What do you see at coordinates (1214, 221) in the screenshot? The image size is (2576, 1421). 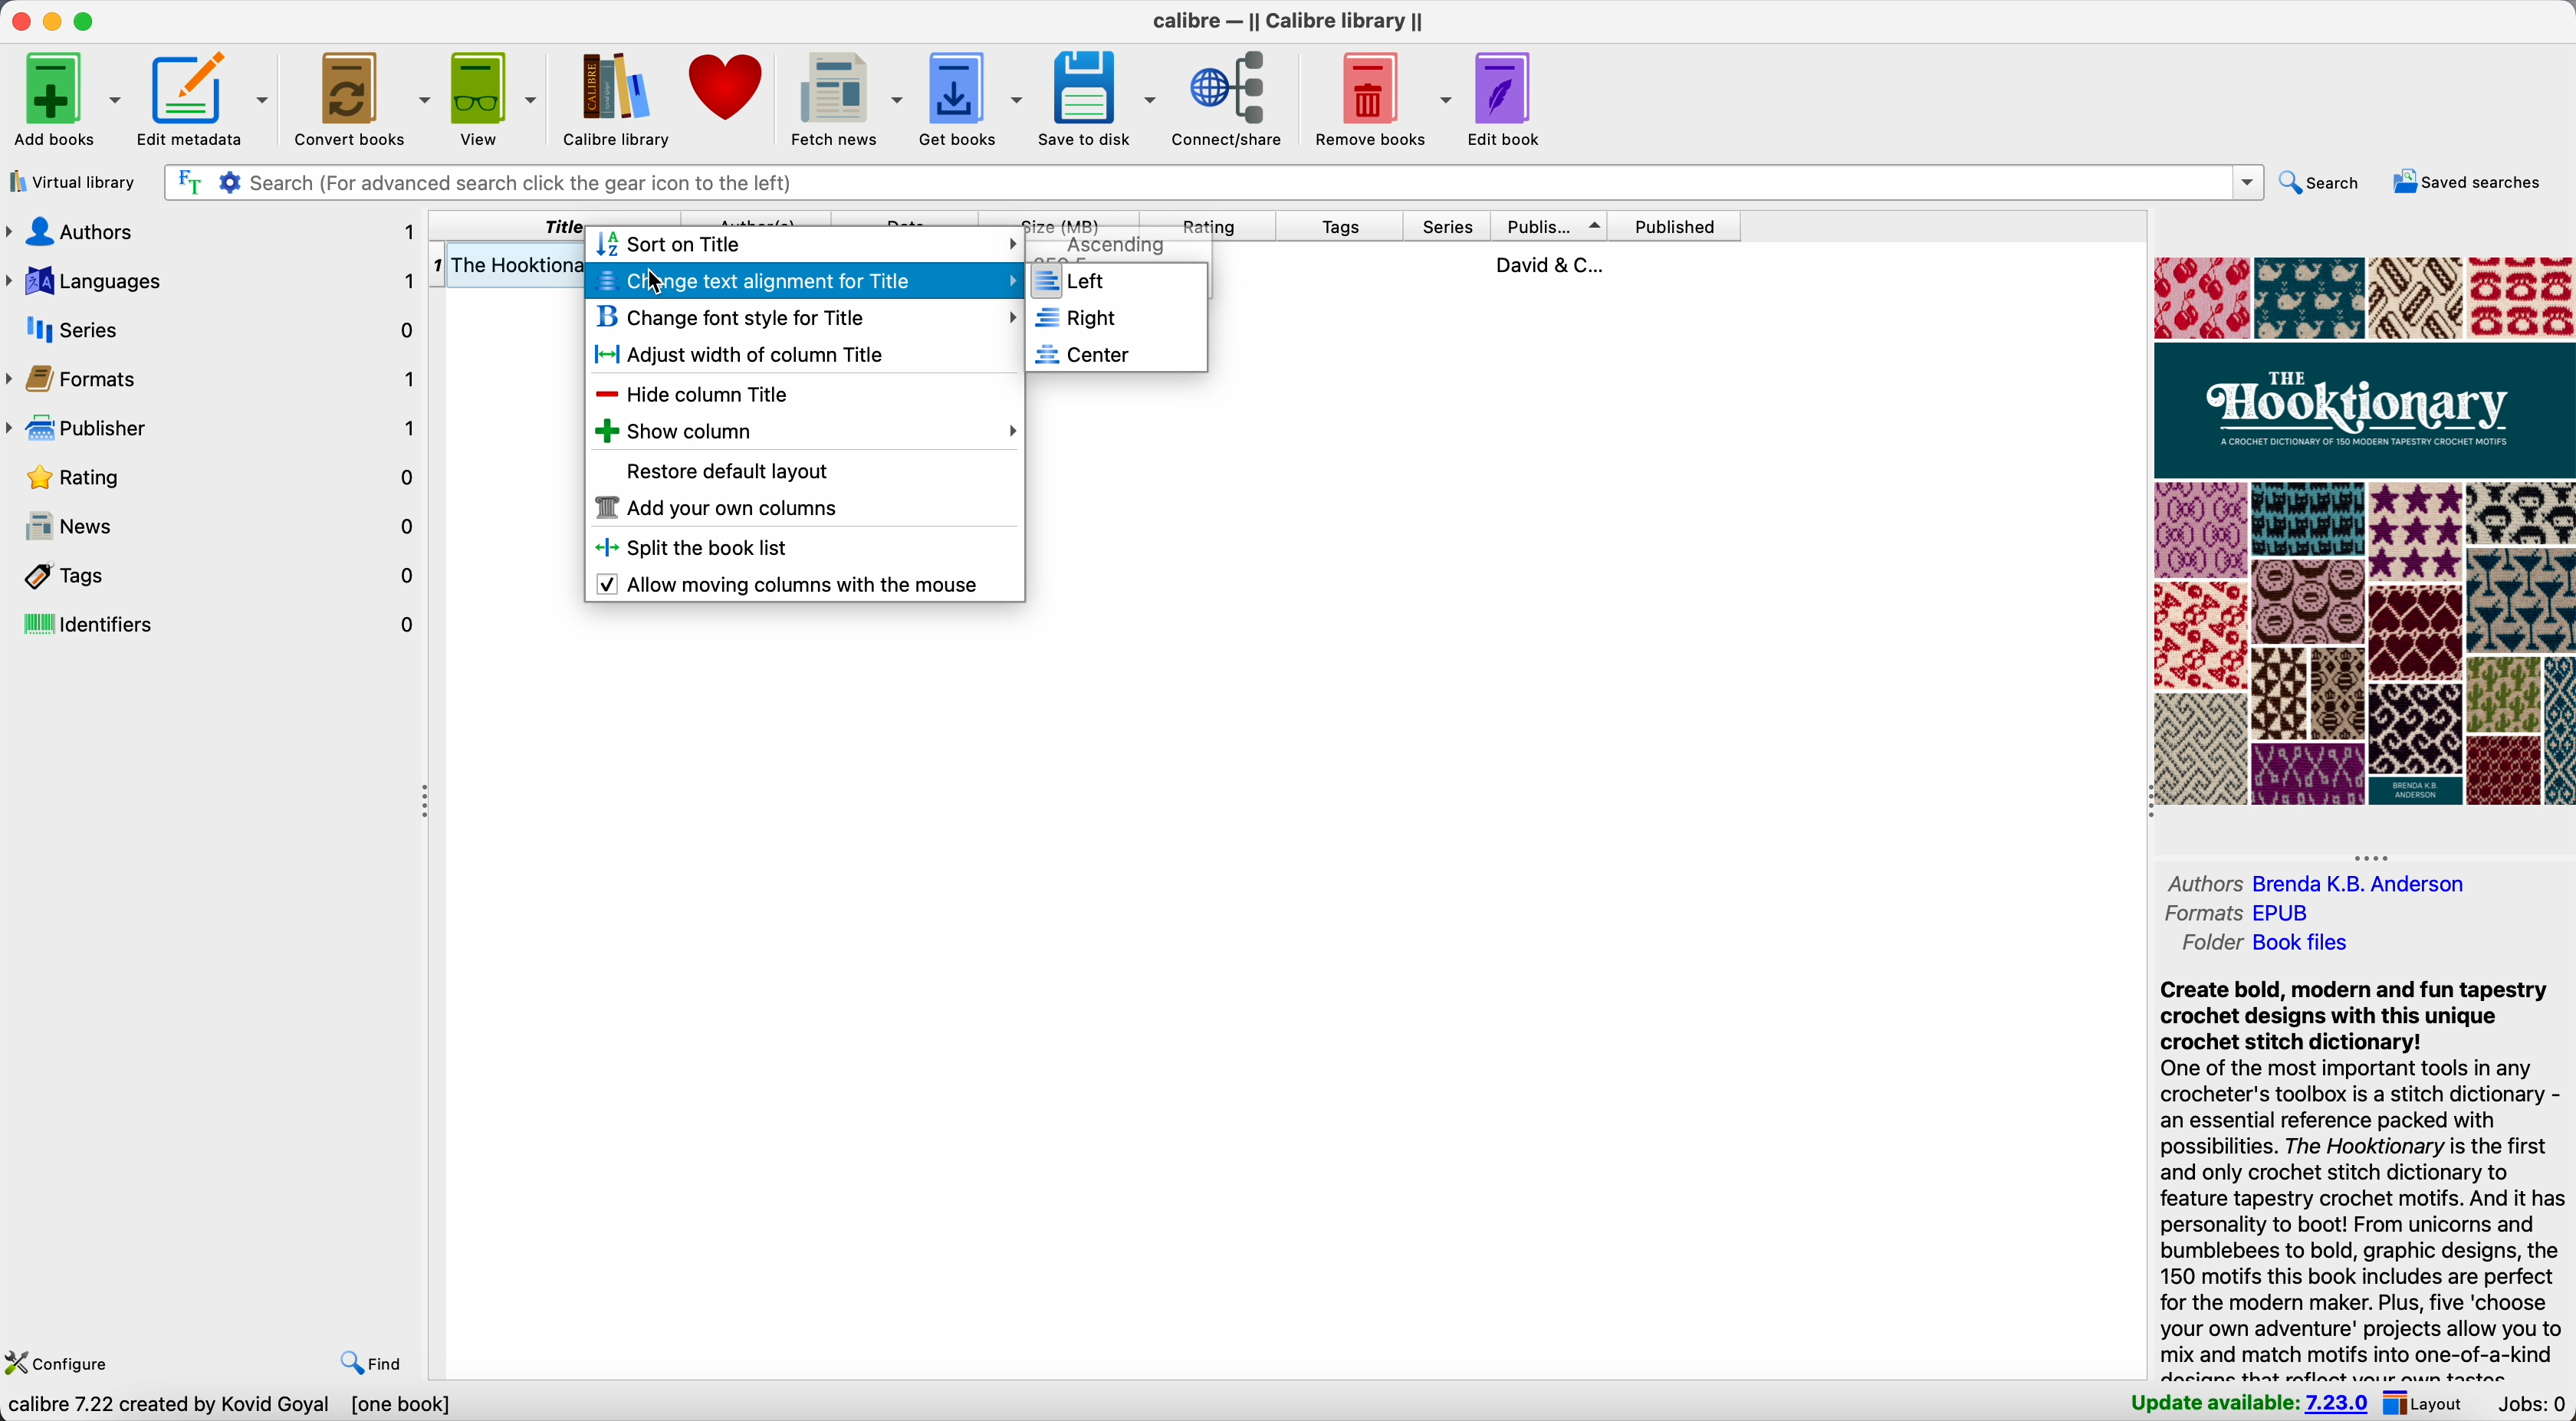 I see `rating` at bounding box center [1214, 221].